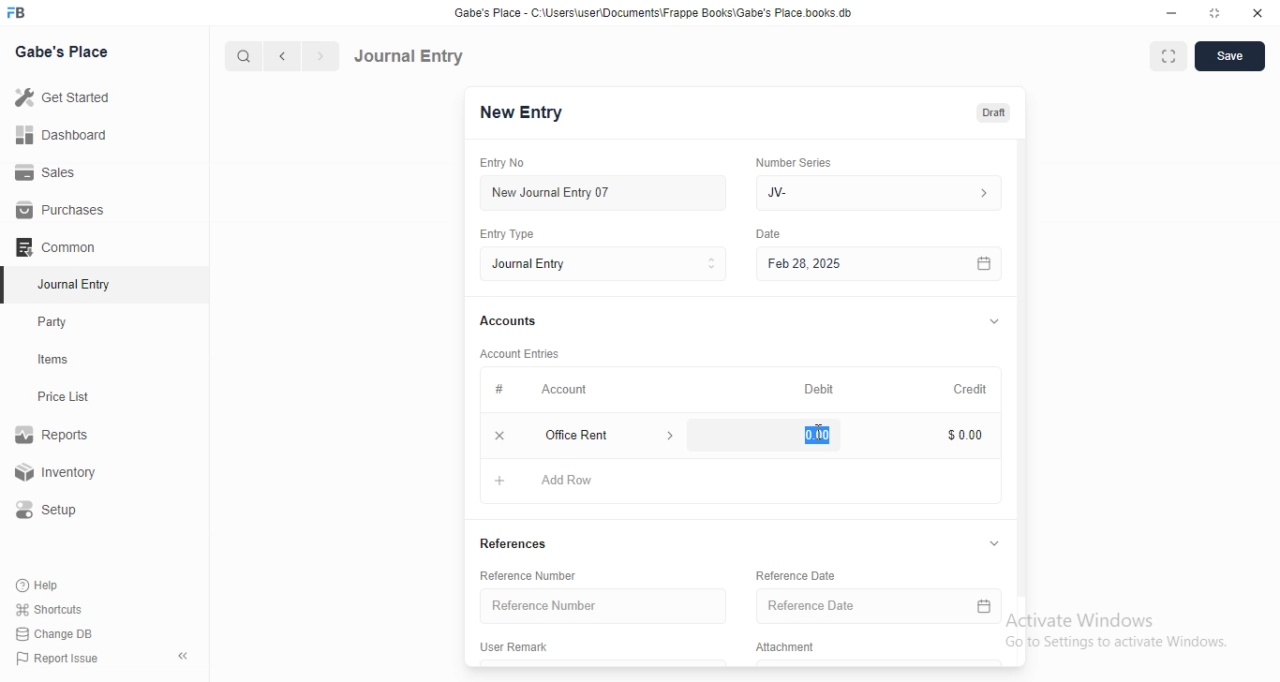  I want to click on + AddRow, so click(545, 484).